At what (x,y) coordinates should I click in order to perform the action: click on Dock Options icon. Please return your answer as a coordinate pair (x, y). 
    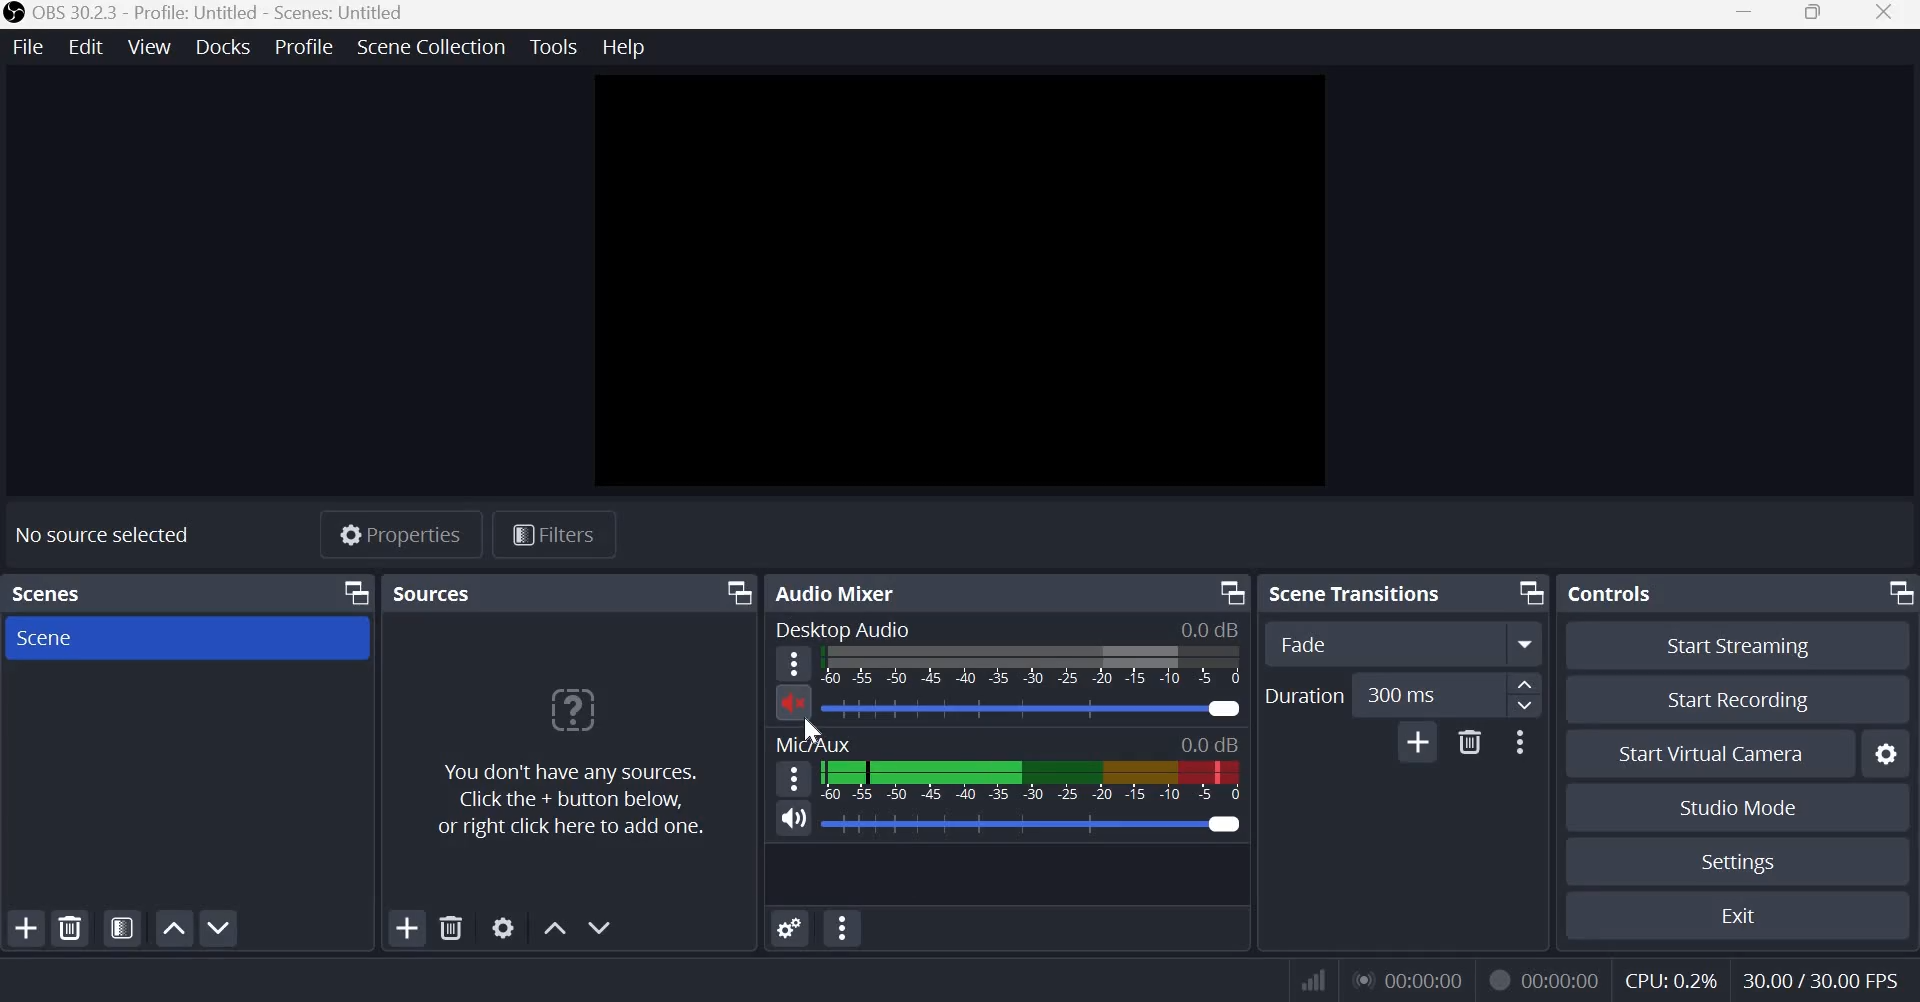
    Looking at the image, I should click on (735, 593).